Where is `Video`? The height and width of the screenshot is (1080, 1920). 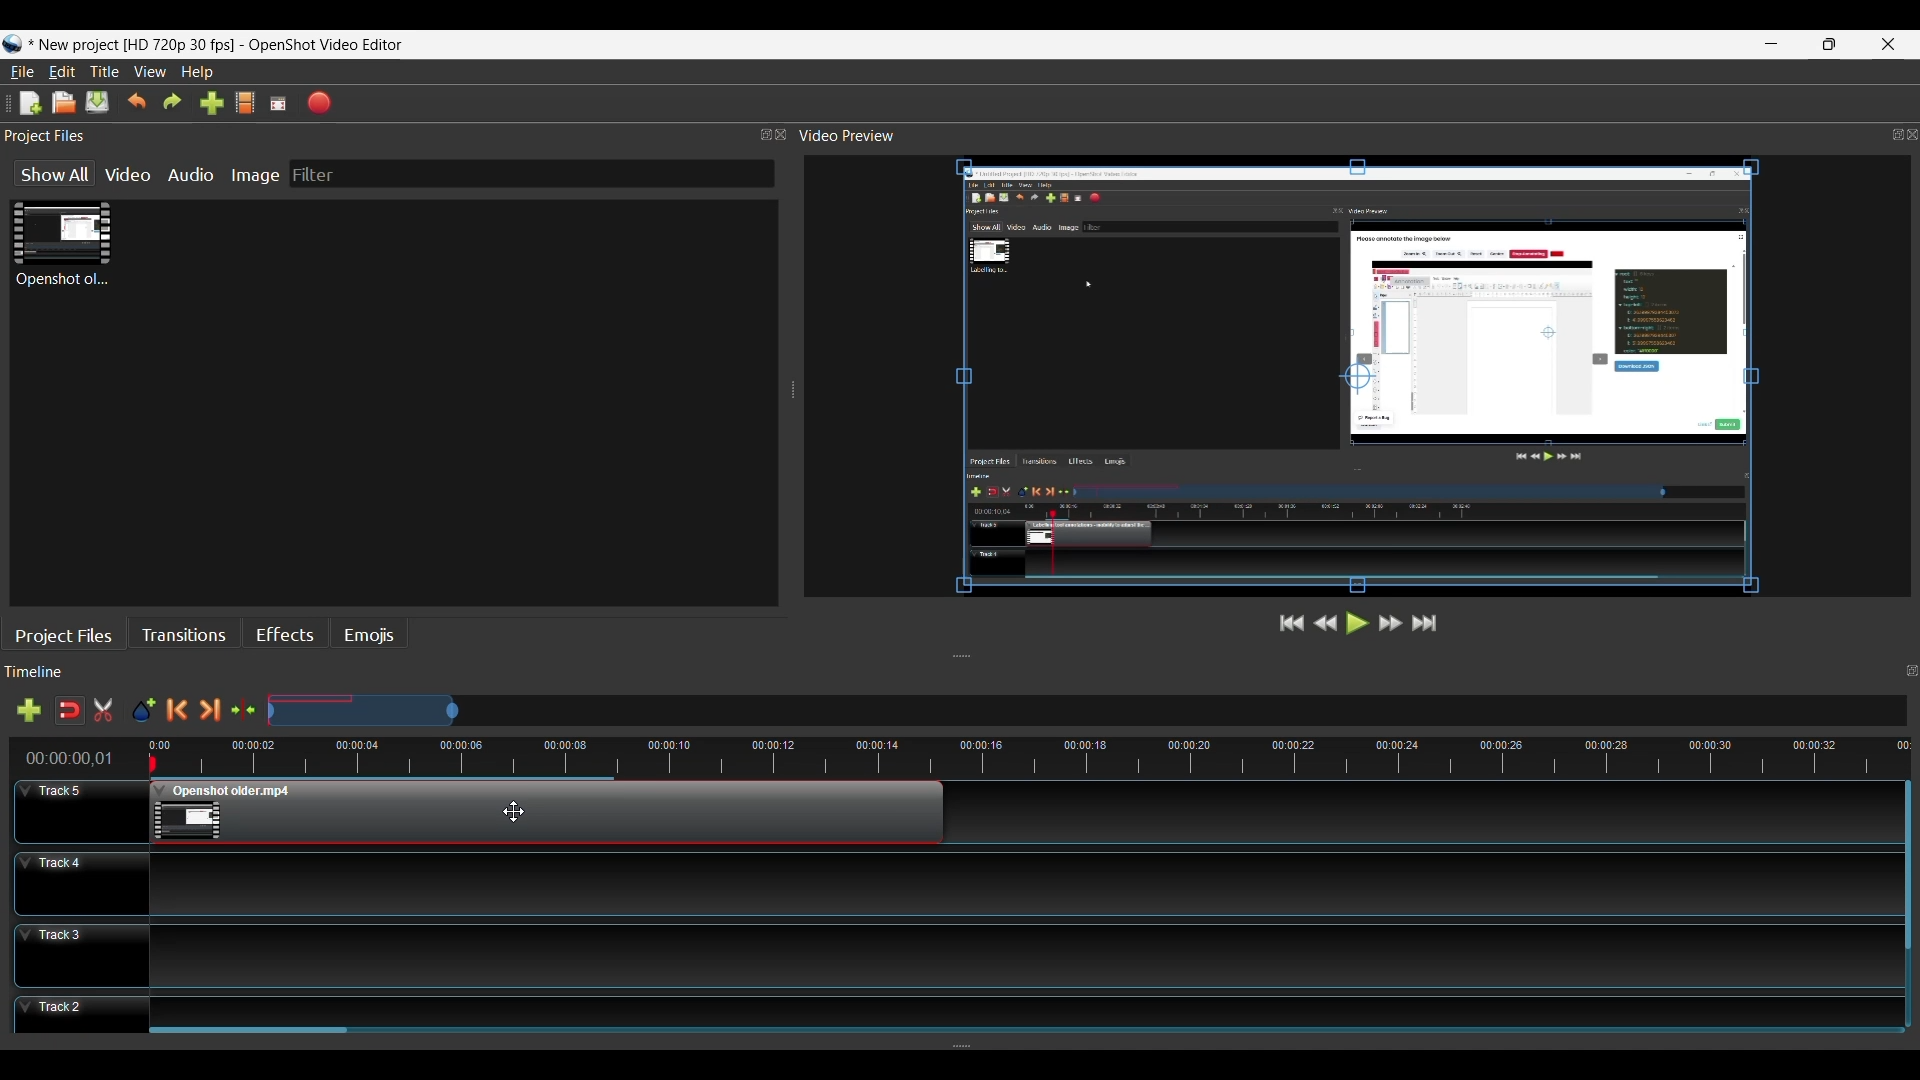 Video is located at coordinates (129, 175).